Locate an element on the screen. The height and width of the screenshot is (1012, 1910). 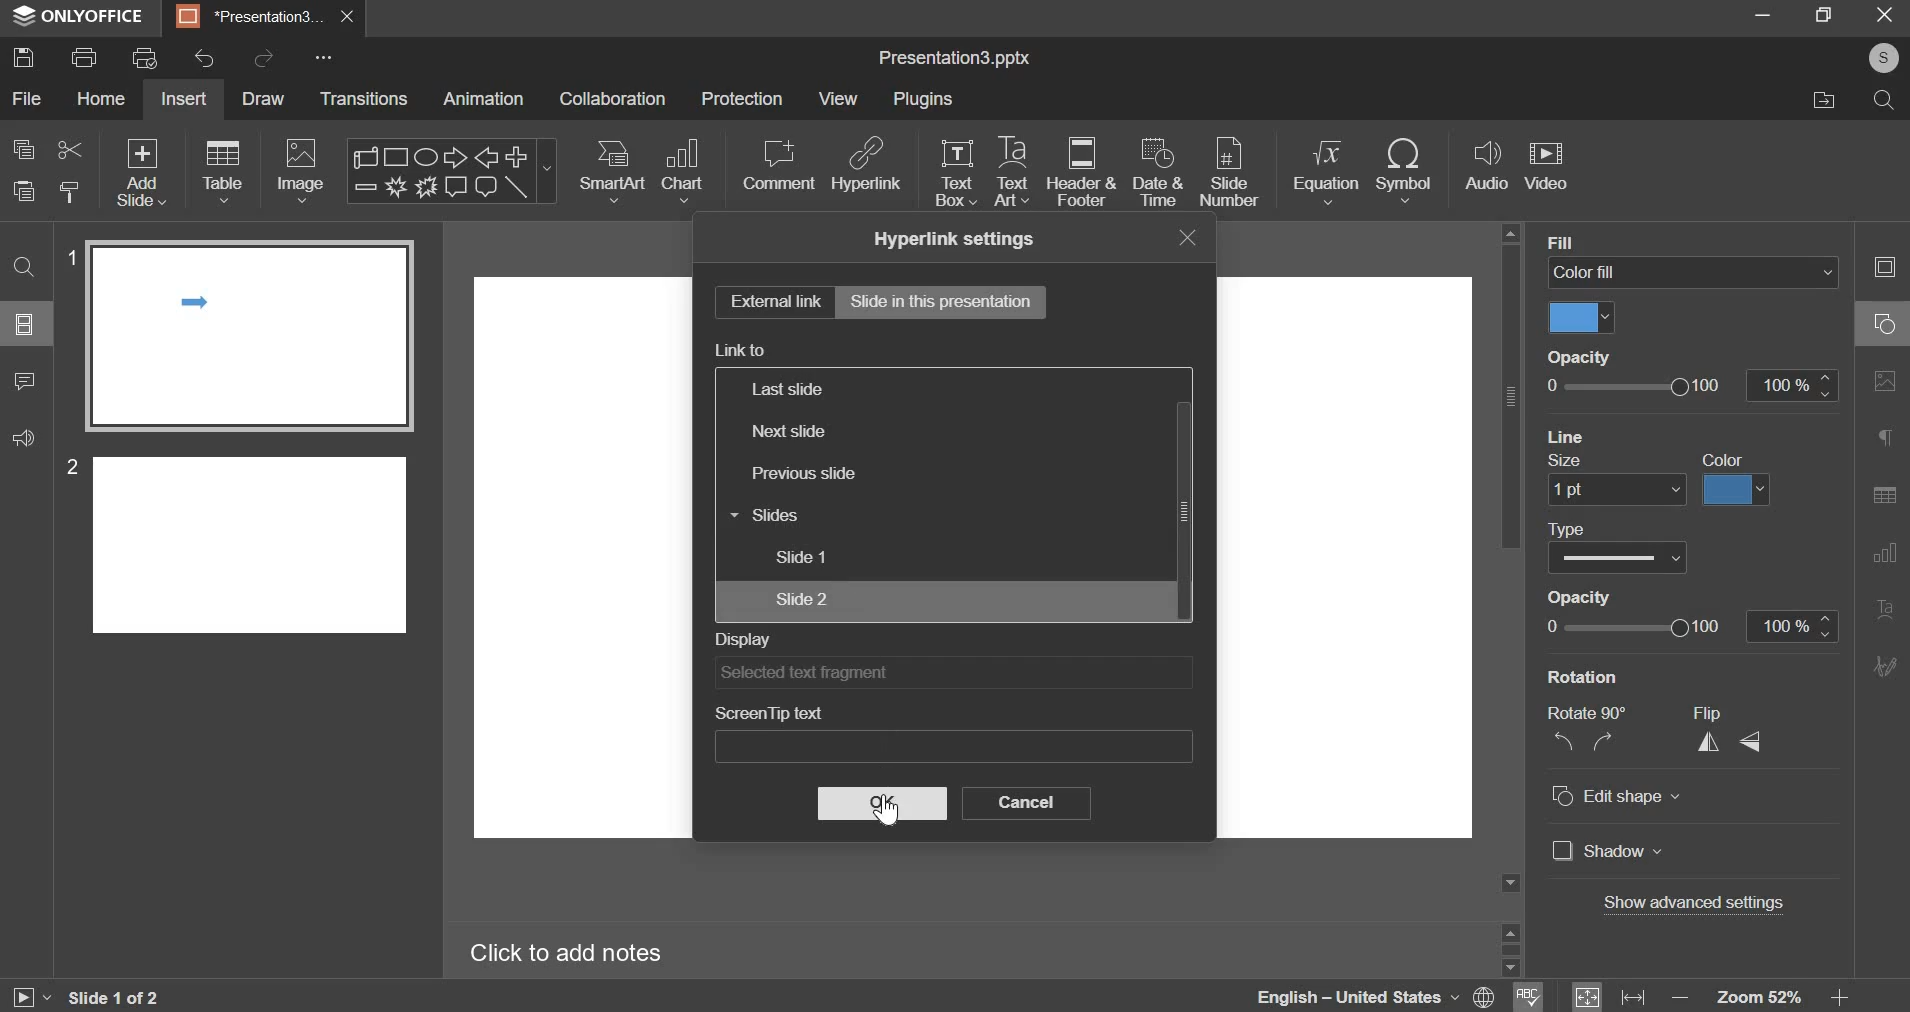
click here to add notes is located at coordinates (566, 954).